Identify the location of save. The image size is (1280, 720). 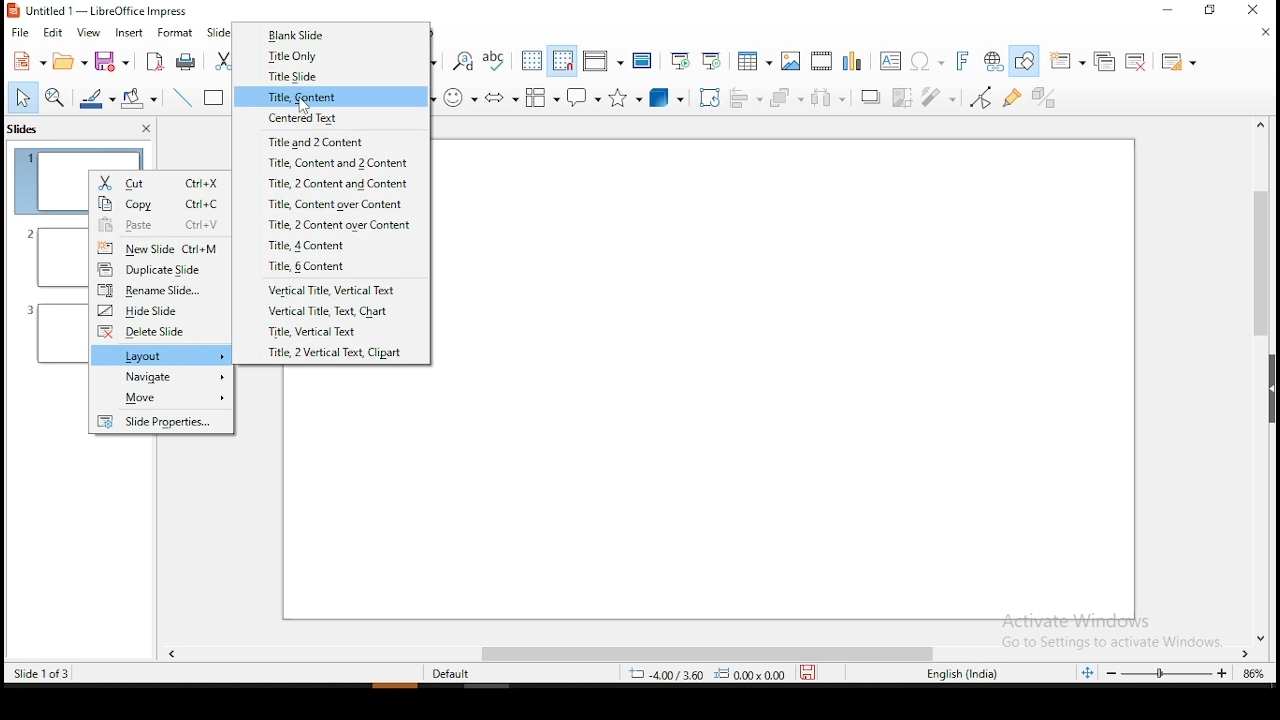
(808, 674).